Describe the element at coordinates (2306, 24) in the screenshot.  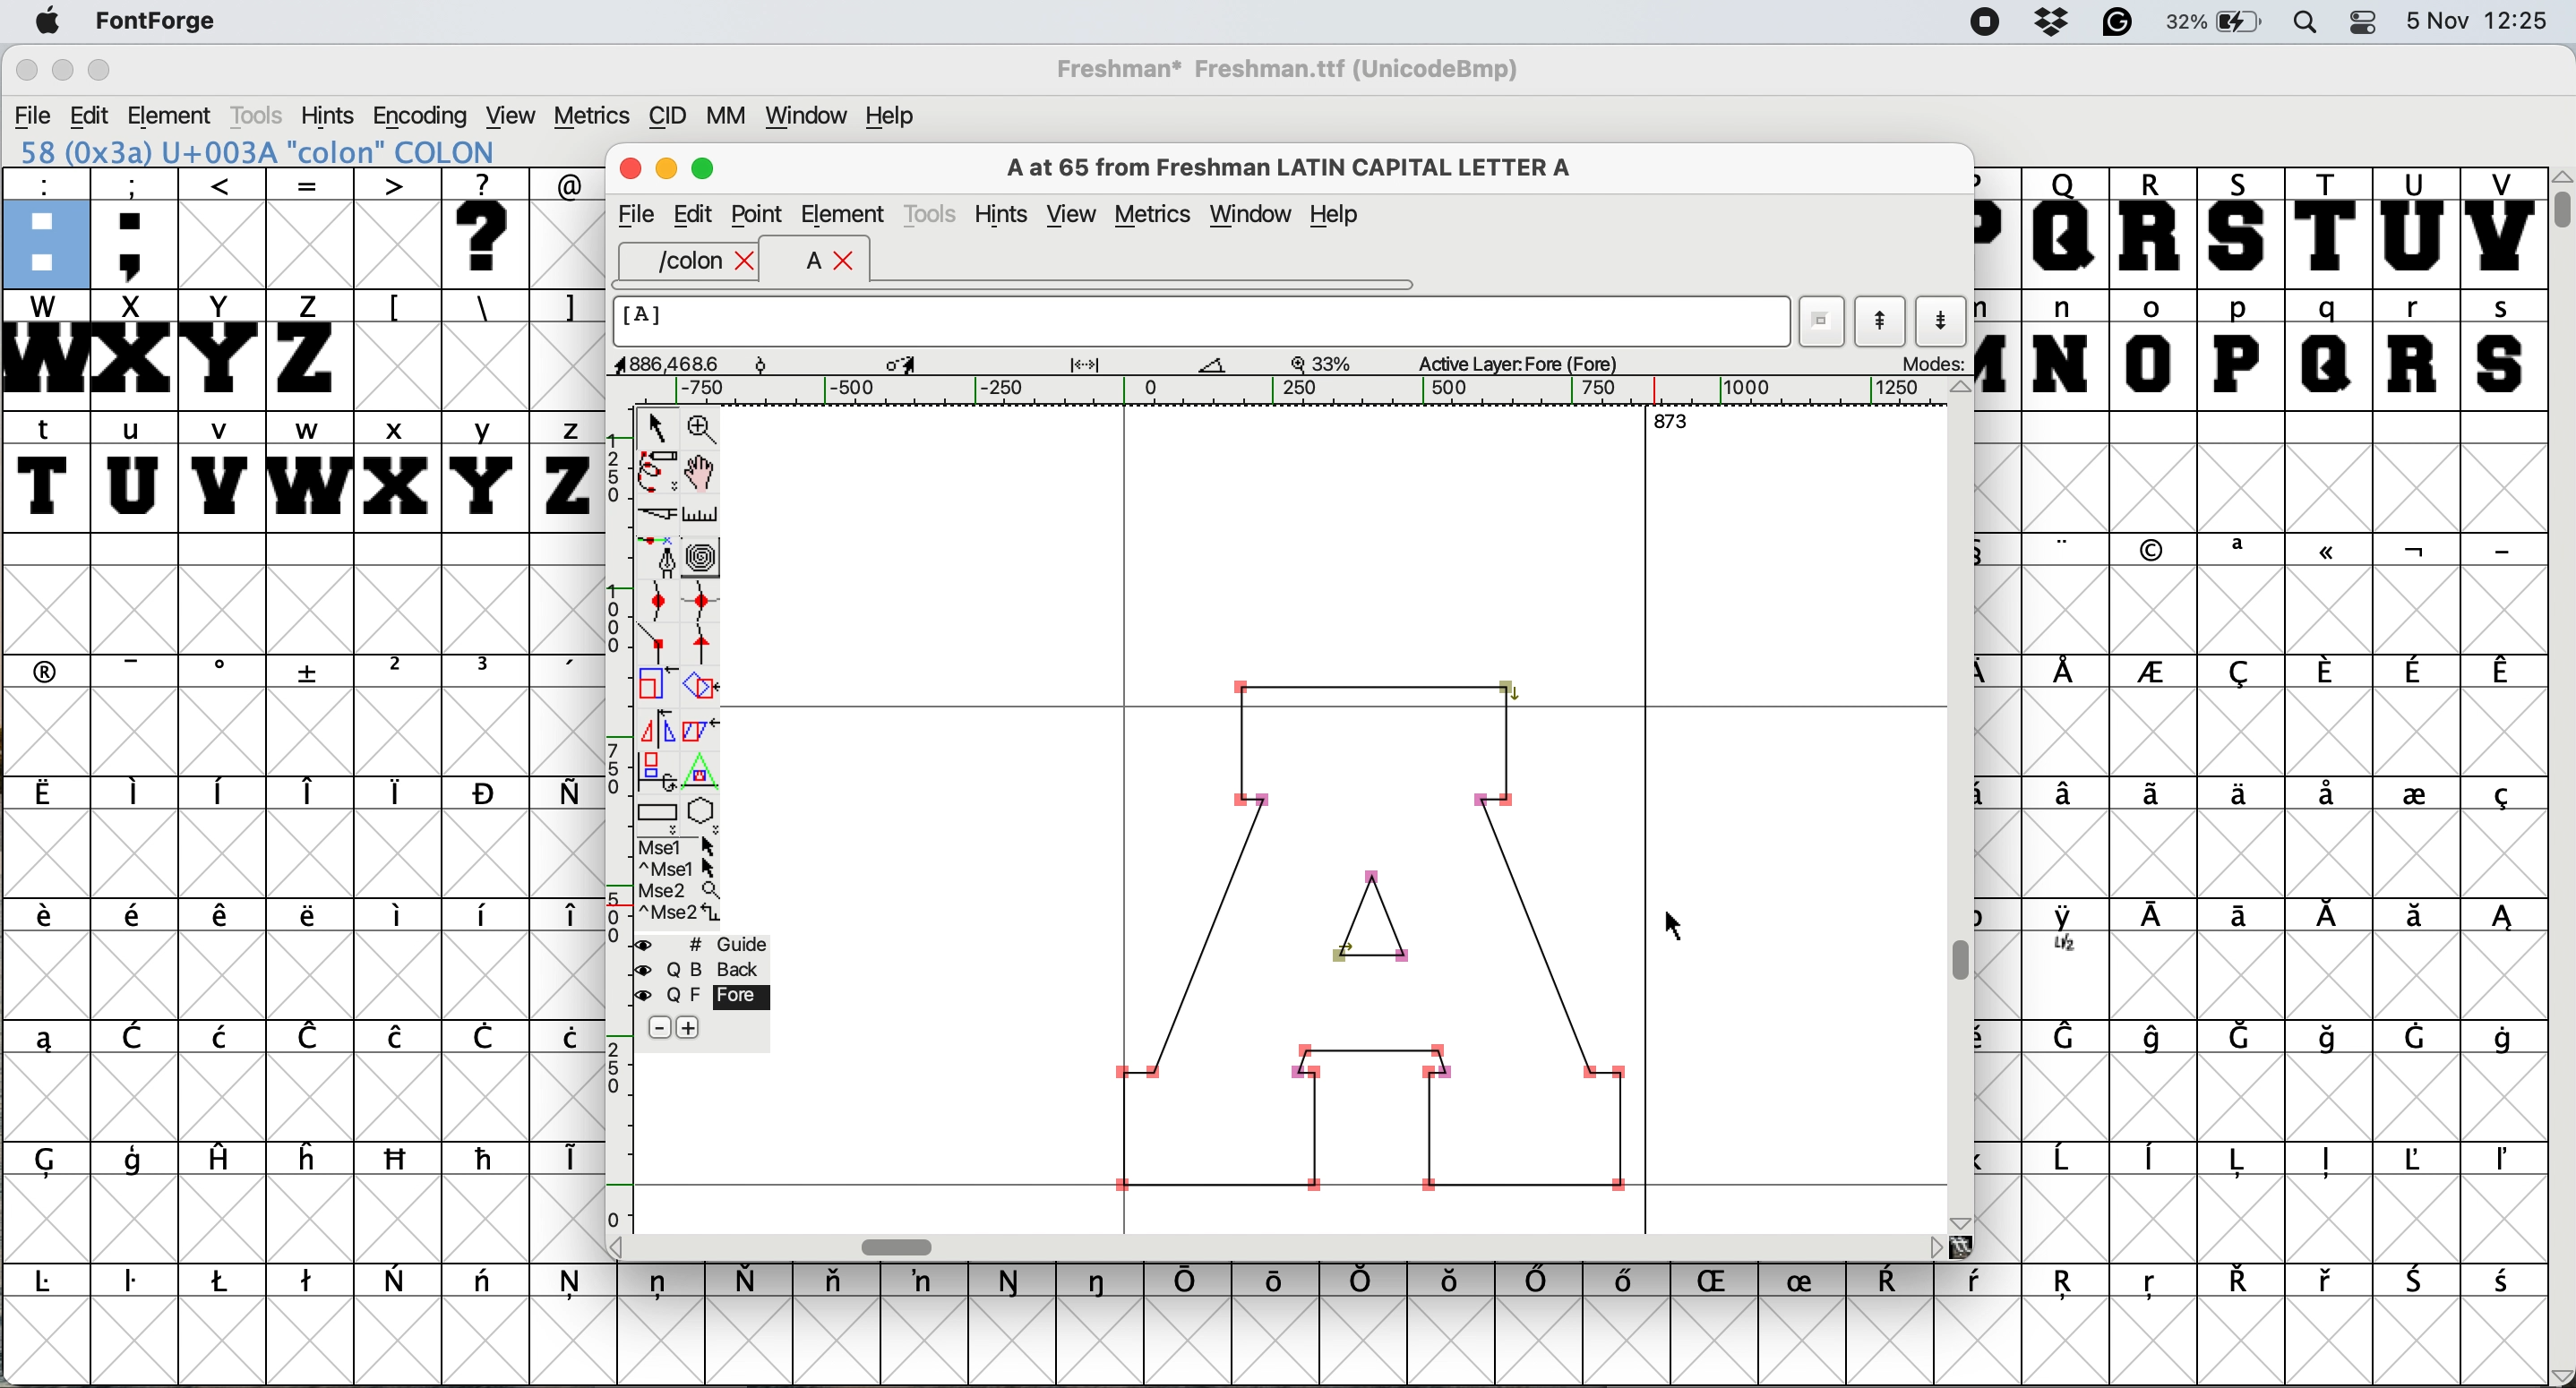
I see `spotlight search` at that location.